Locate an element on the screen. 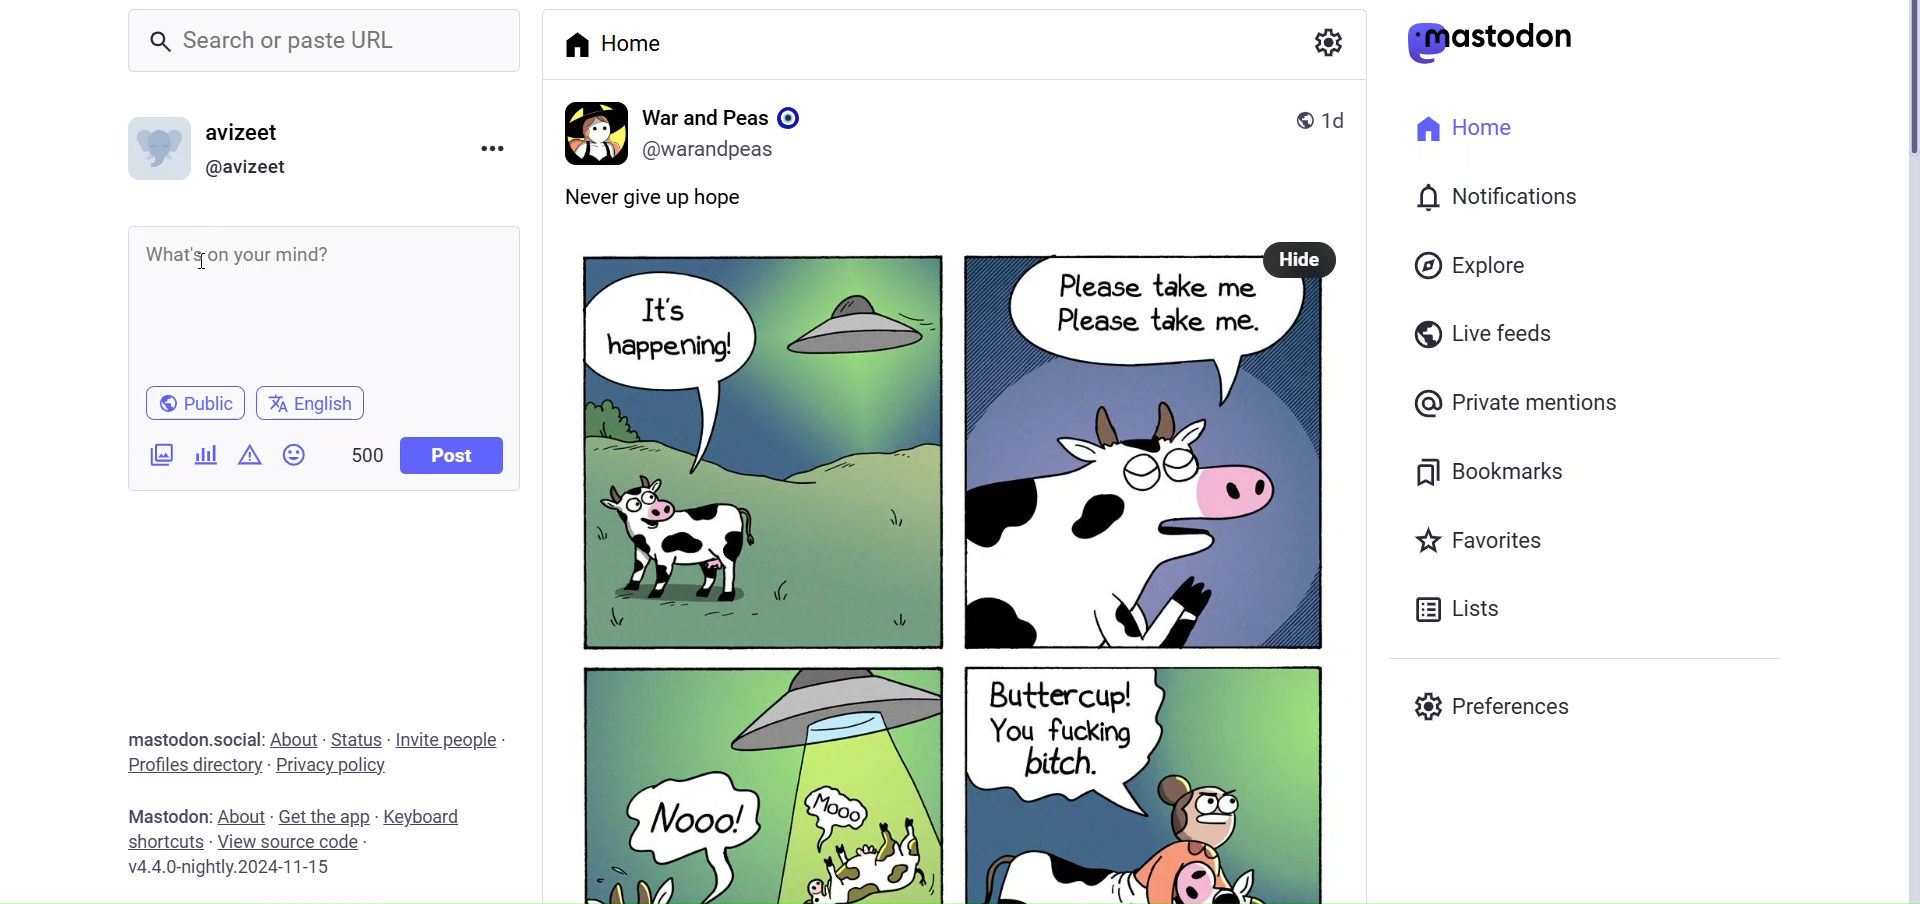  Favorites is located at coordinates (1478, 539).